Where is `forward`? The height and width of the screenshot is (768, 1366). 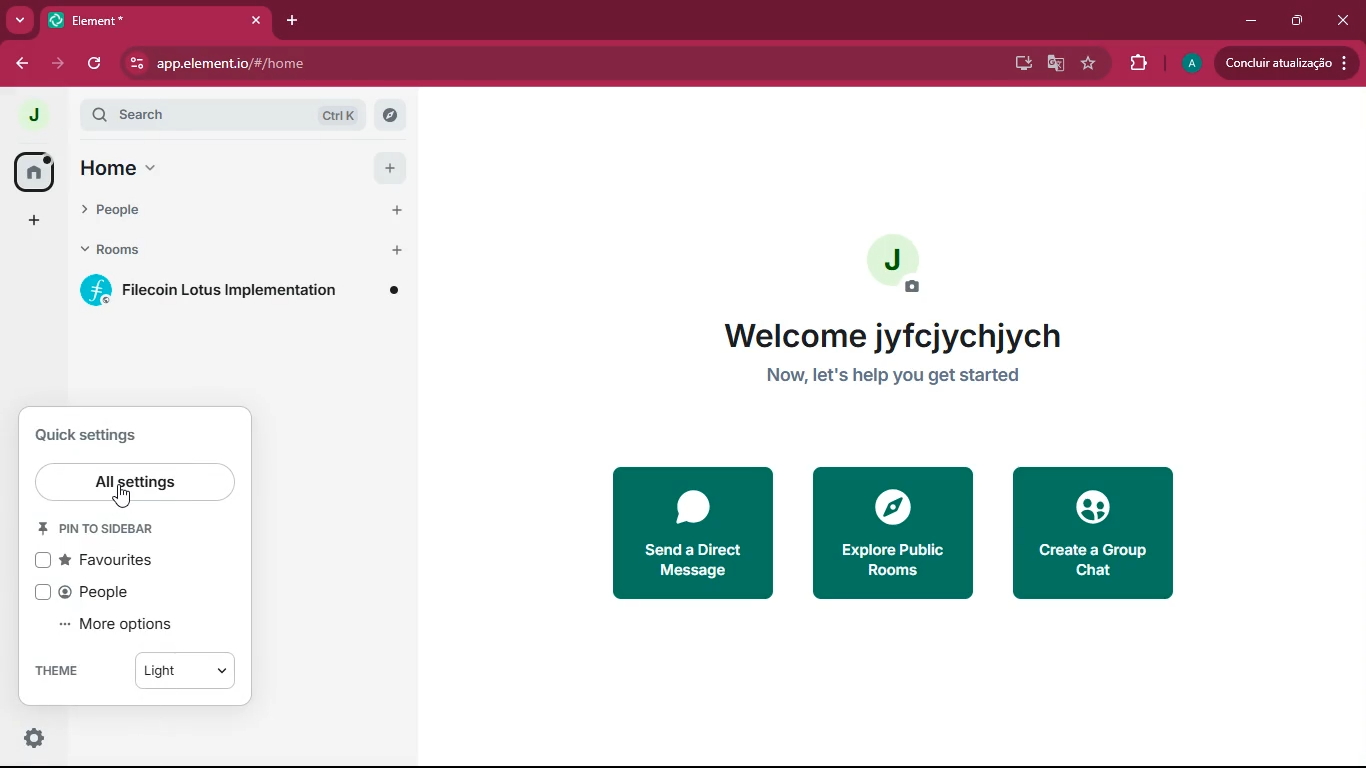
forward is located at coordinates (61, 64).